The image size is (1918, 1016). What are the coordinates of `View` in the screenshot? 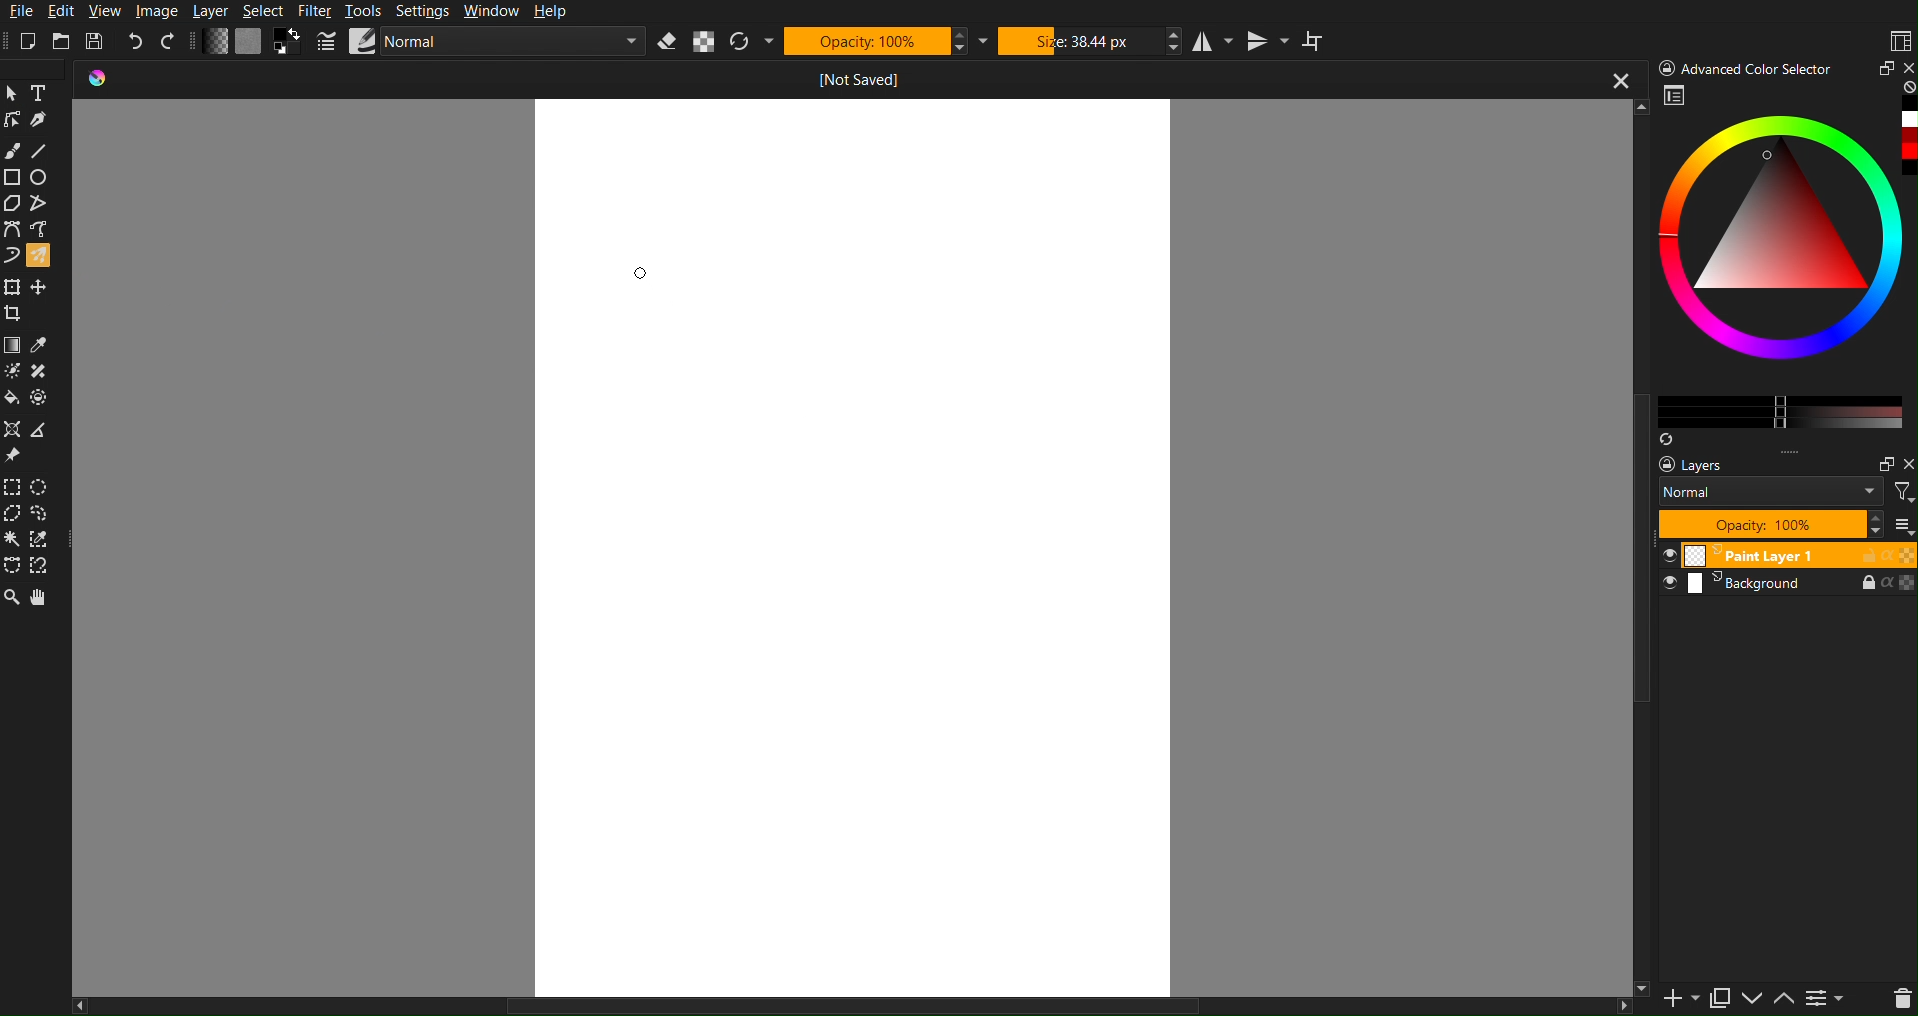 It's located at (105, 11).